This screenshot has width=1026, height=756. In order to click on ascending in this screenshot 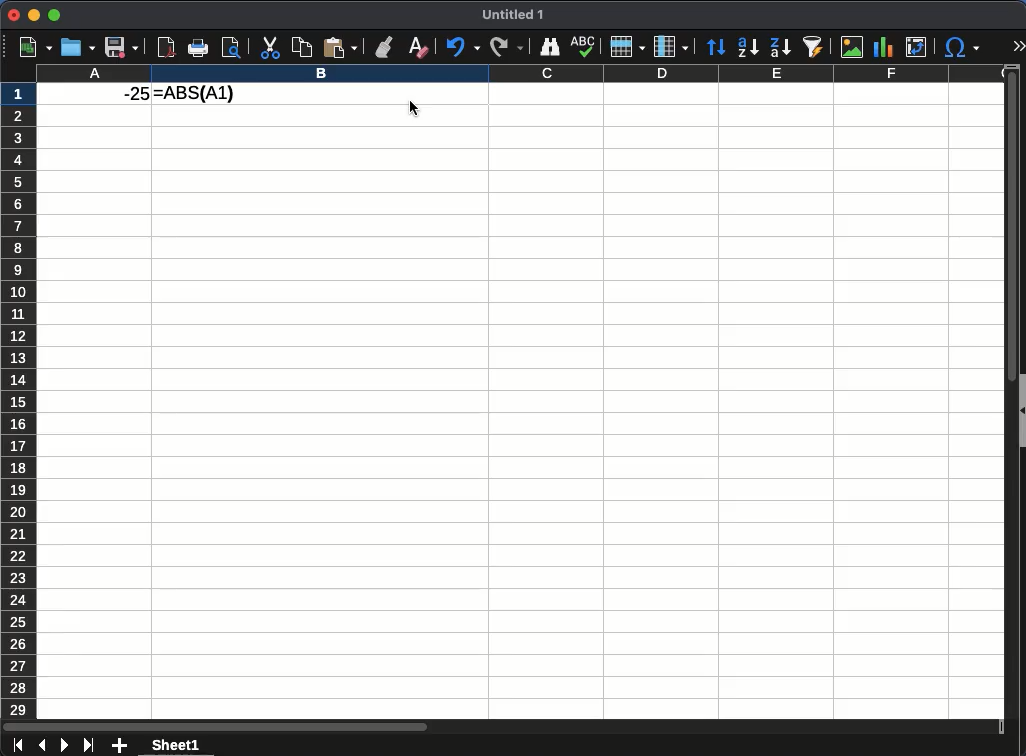, I will do `click(748, 48)`.